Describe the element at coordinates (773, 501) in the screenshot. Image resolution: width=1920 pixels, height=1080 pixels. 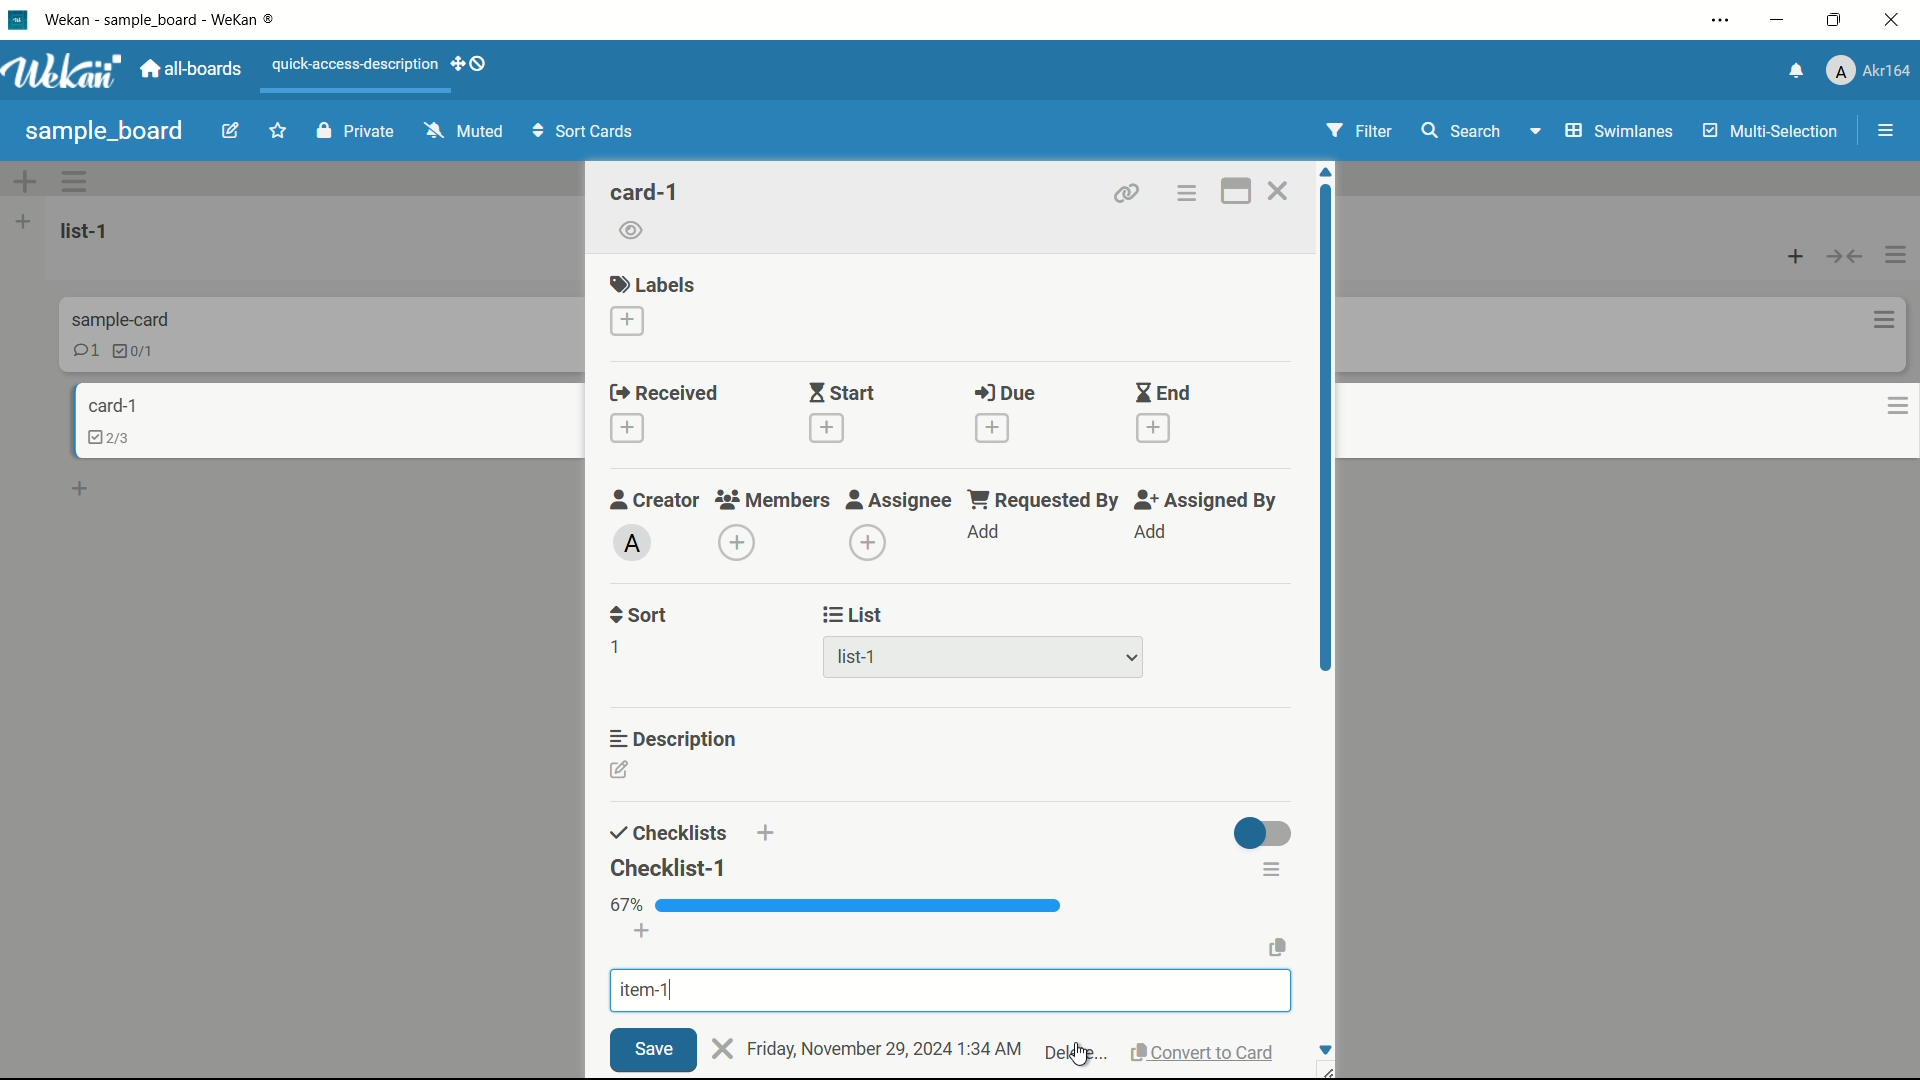
I see `members` at that location.